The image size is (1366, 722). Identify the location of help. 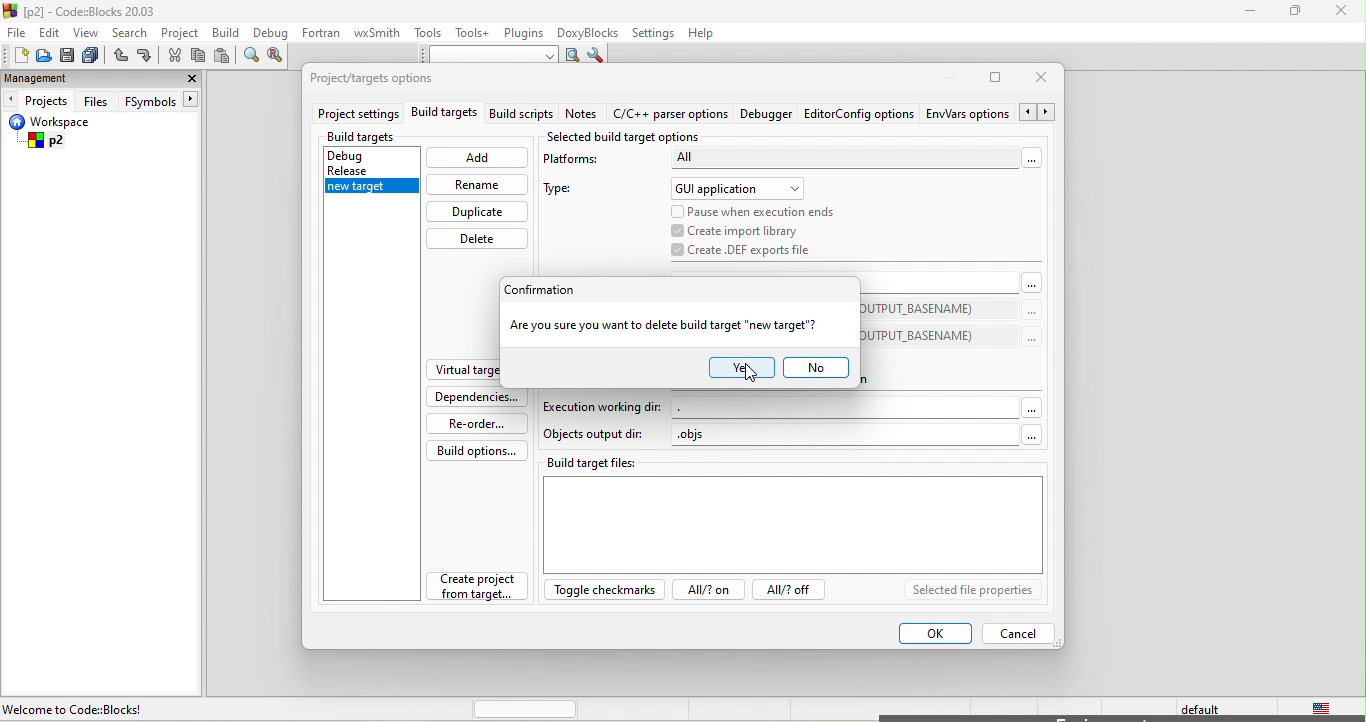
(710, 34).